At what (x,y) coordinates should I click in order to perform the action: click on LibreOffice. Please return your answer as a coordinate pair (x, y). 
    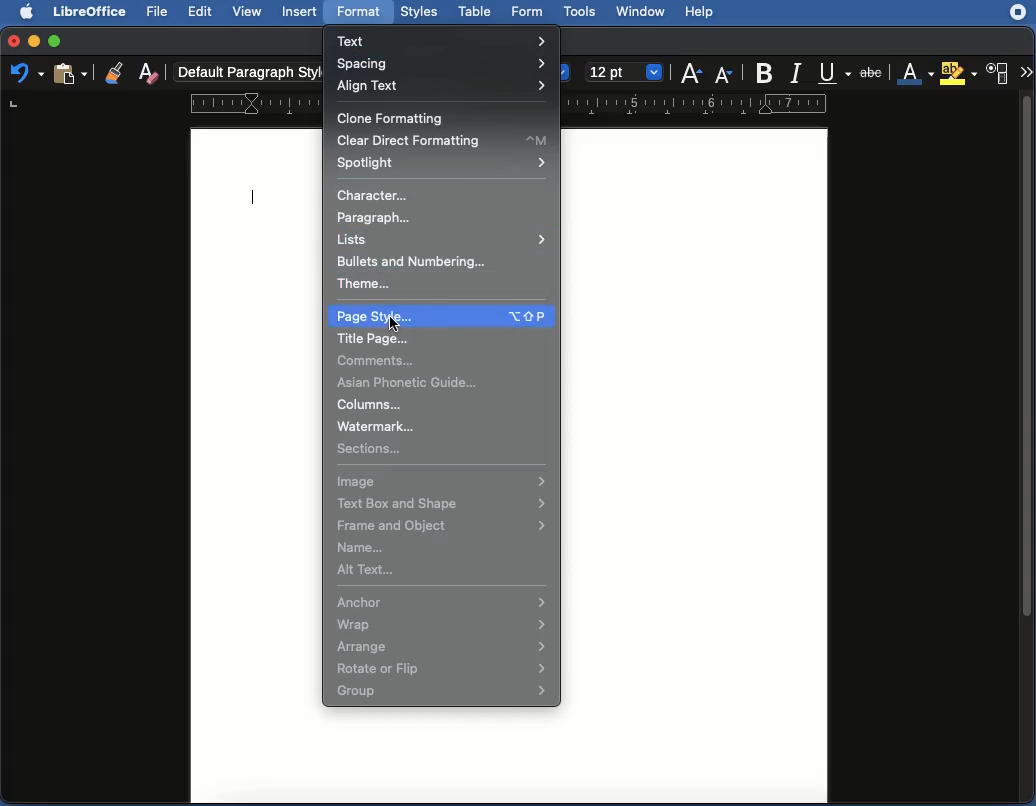
    Looking at the image, I should click on (91, 12).